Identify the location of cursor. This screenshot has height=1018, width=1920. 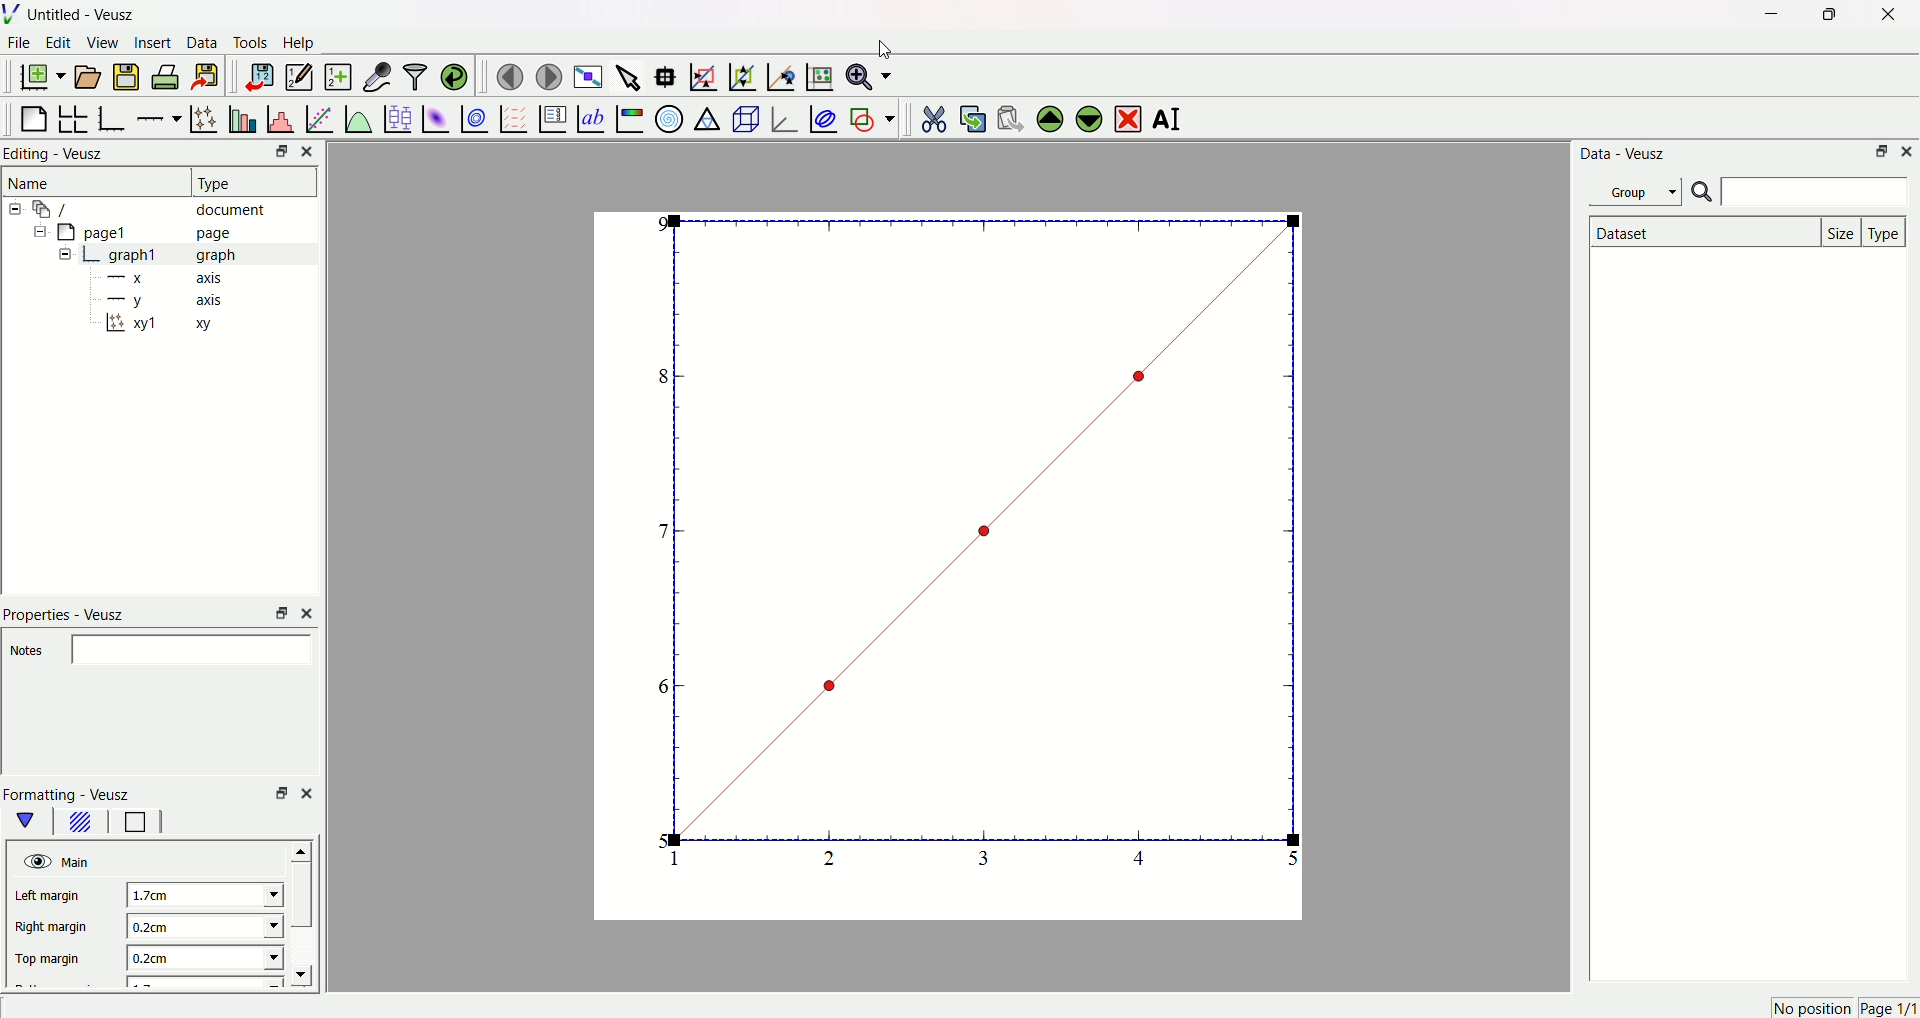
(888, 50).